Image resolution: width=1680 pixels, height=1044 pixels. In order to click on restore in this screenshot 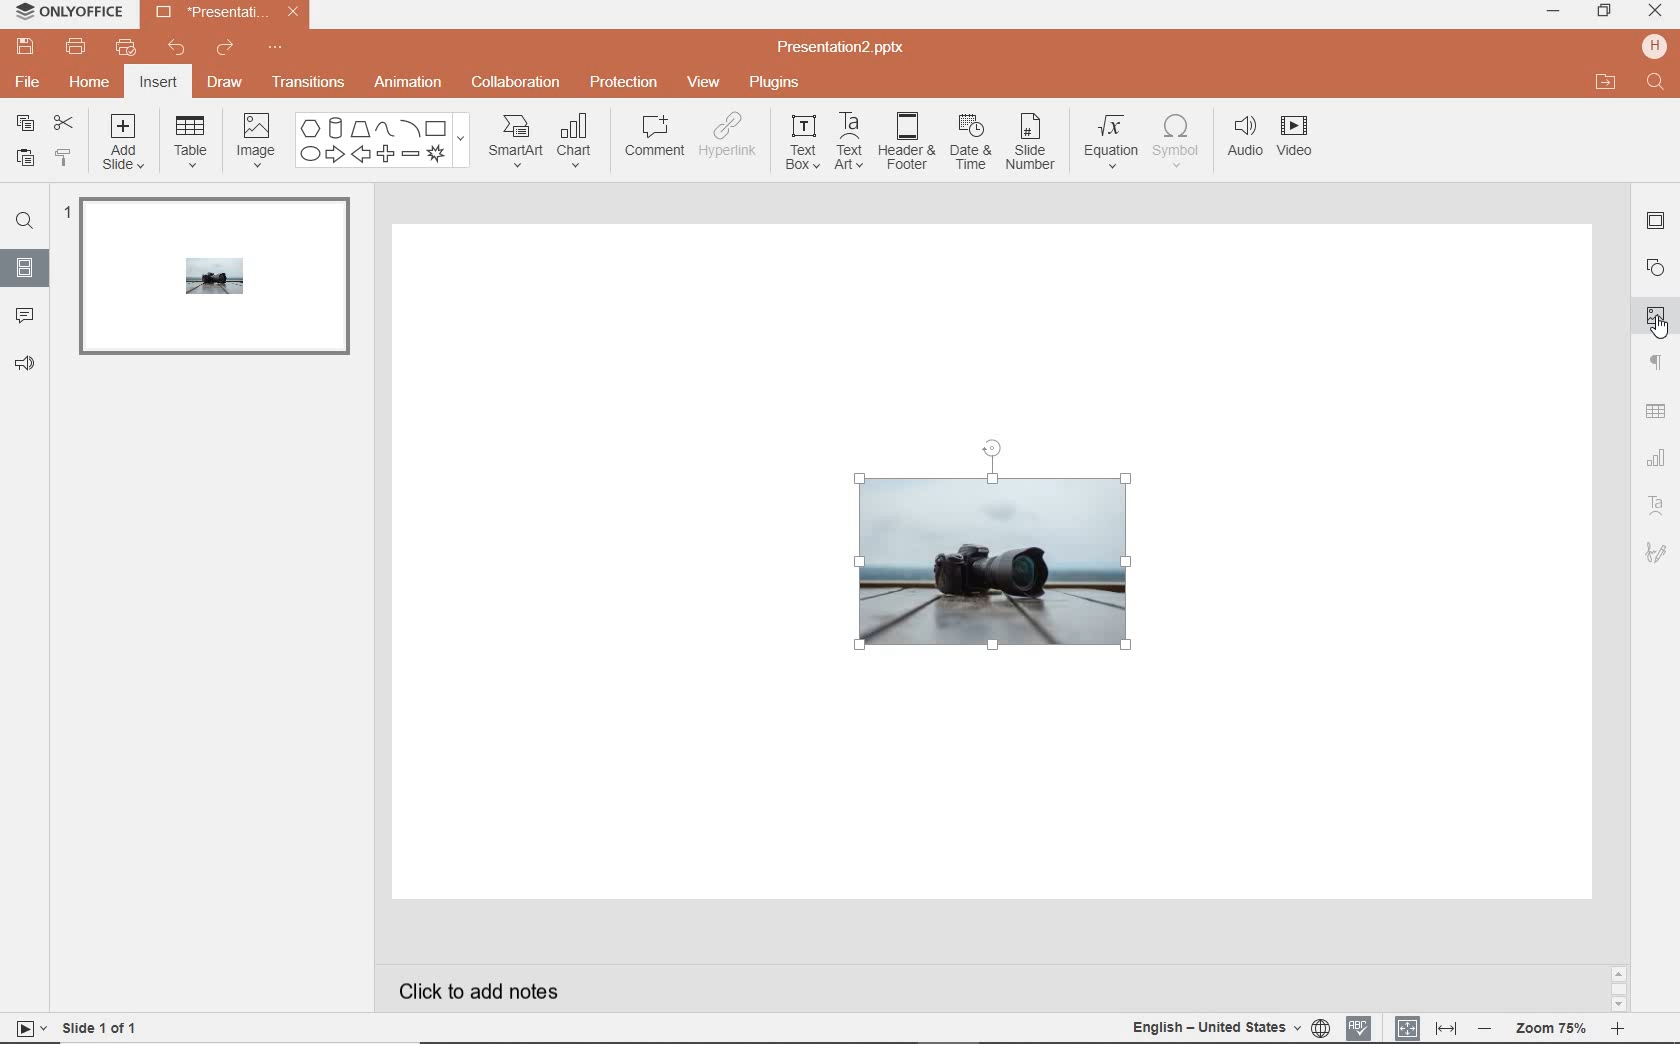, I will do `click(1605, 13)`.